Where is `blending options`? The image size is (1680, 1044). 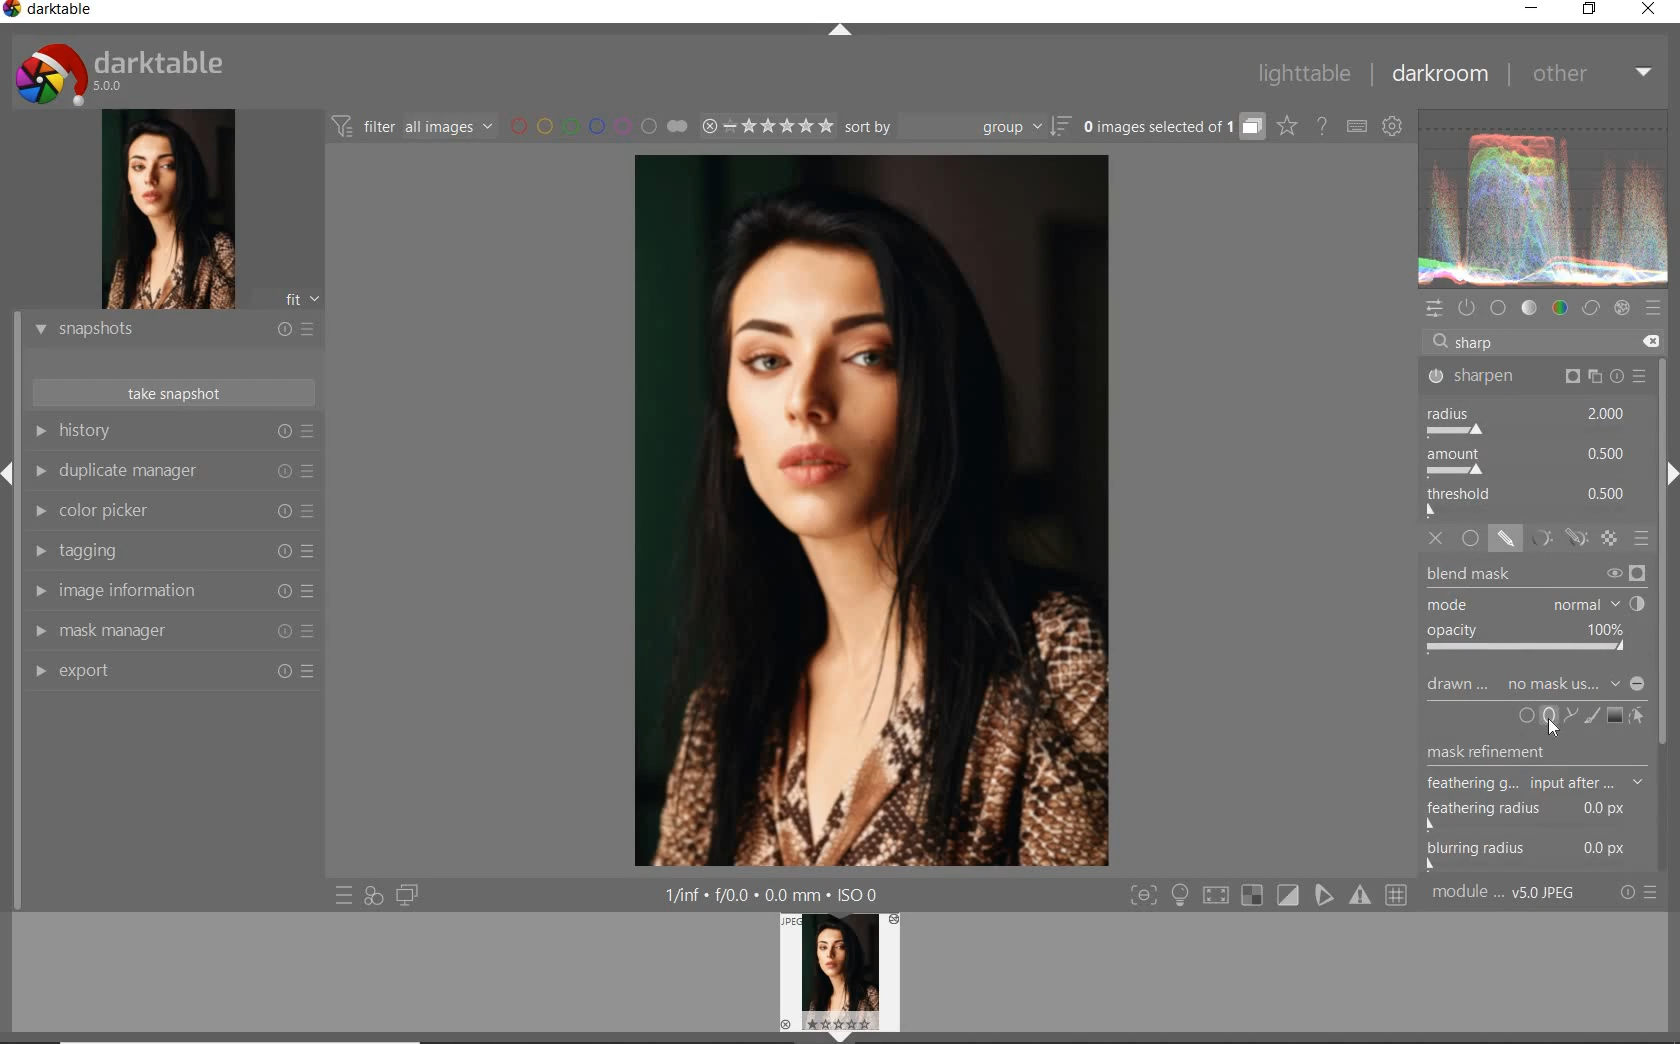 blending options is located at coordinates (1643, 540).